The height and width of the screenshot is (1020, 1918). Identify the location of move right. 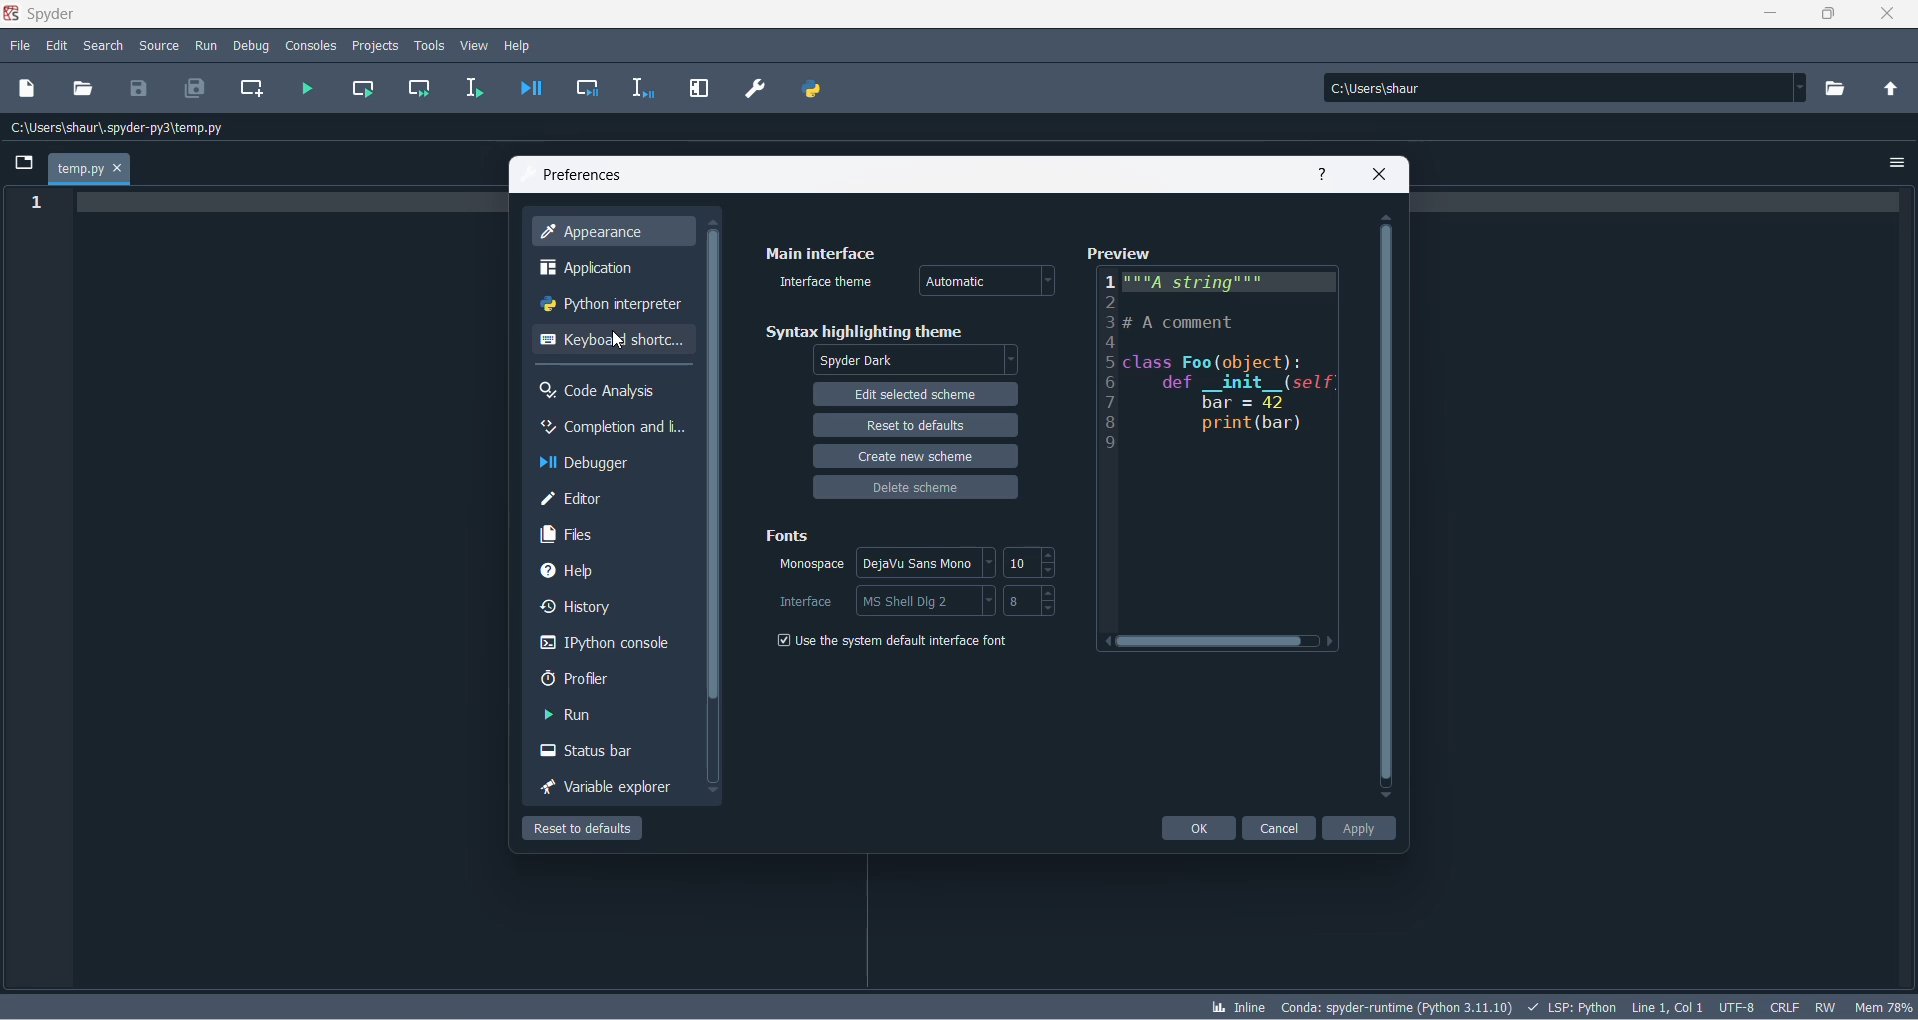
(1106, 641).